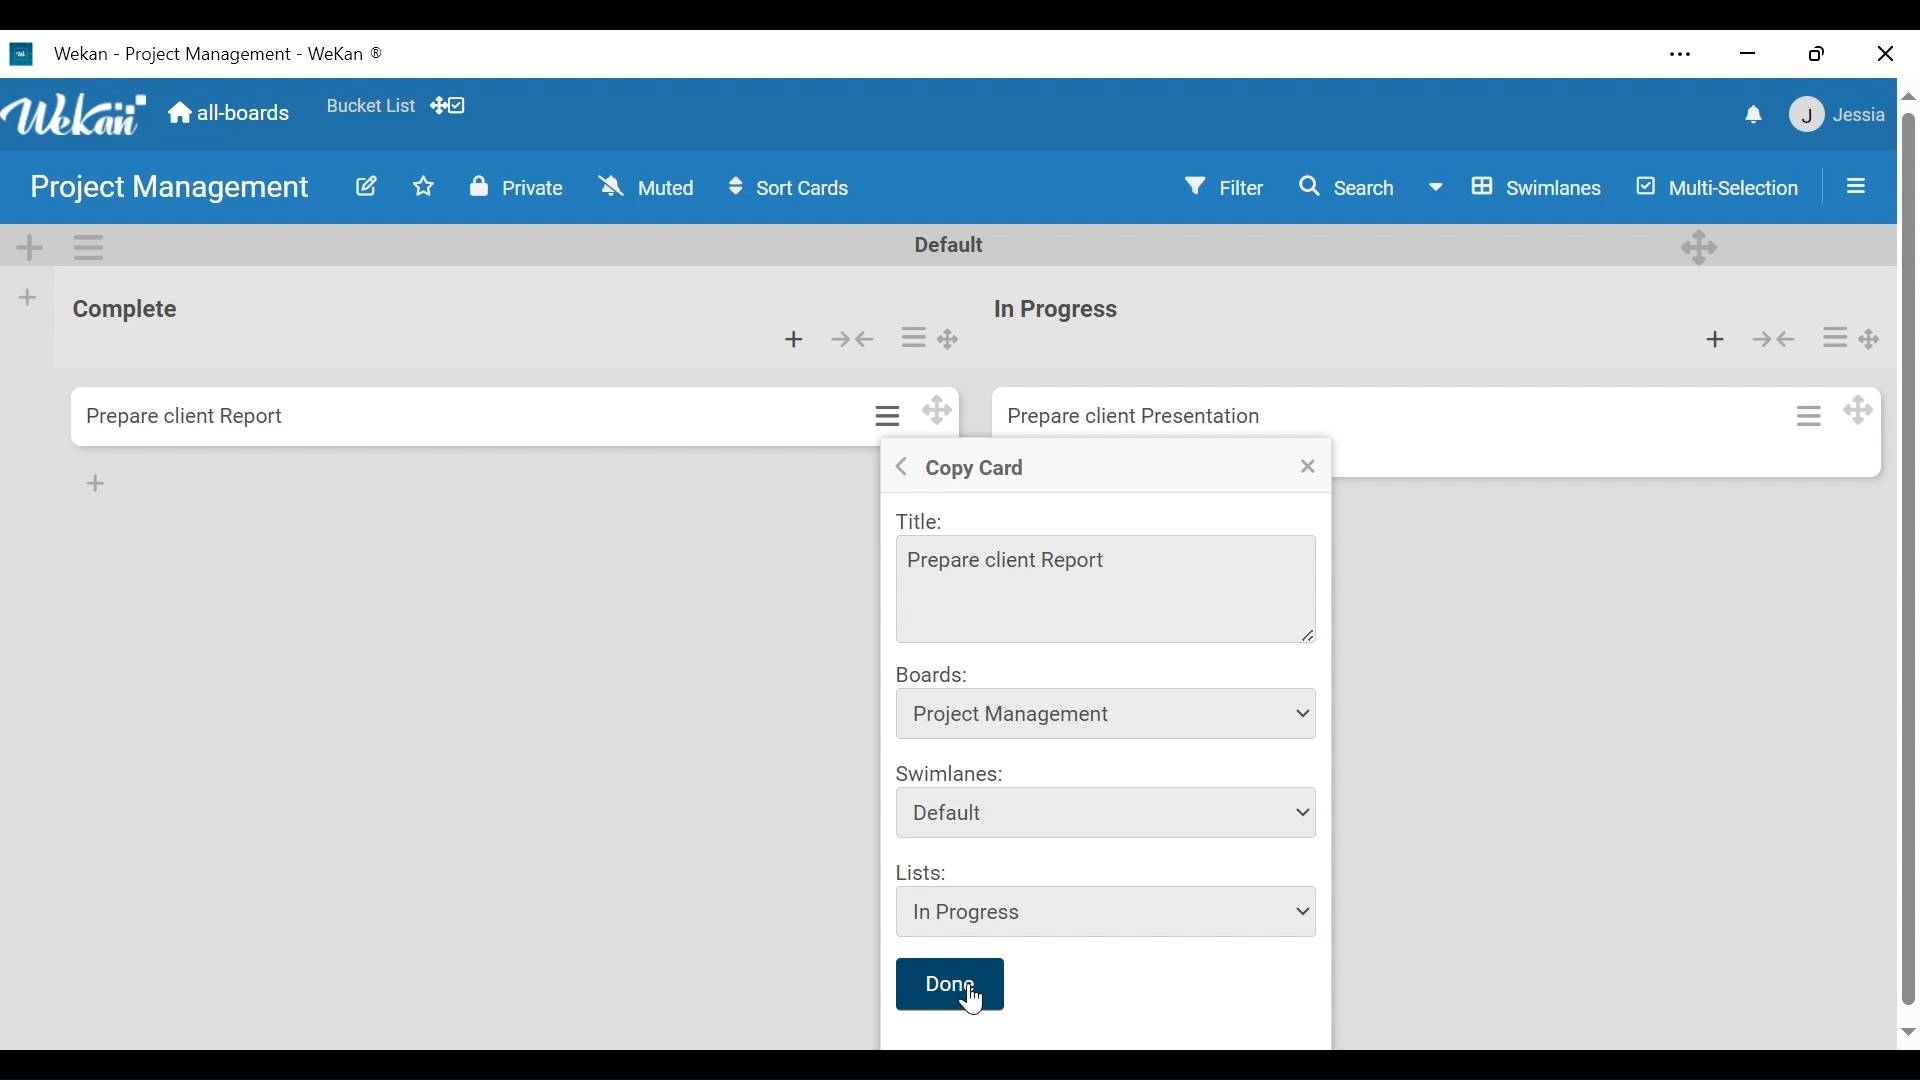  I want to click on Board View, so click(1515, 186).